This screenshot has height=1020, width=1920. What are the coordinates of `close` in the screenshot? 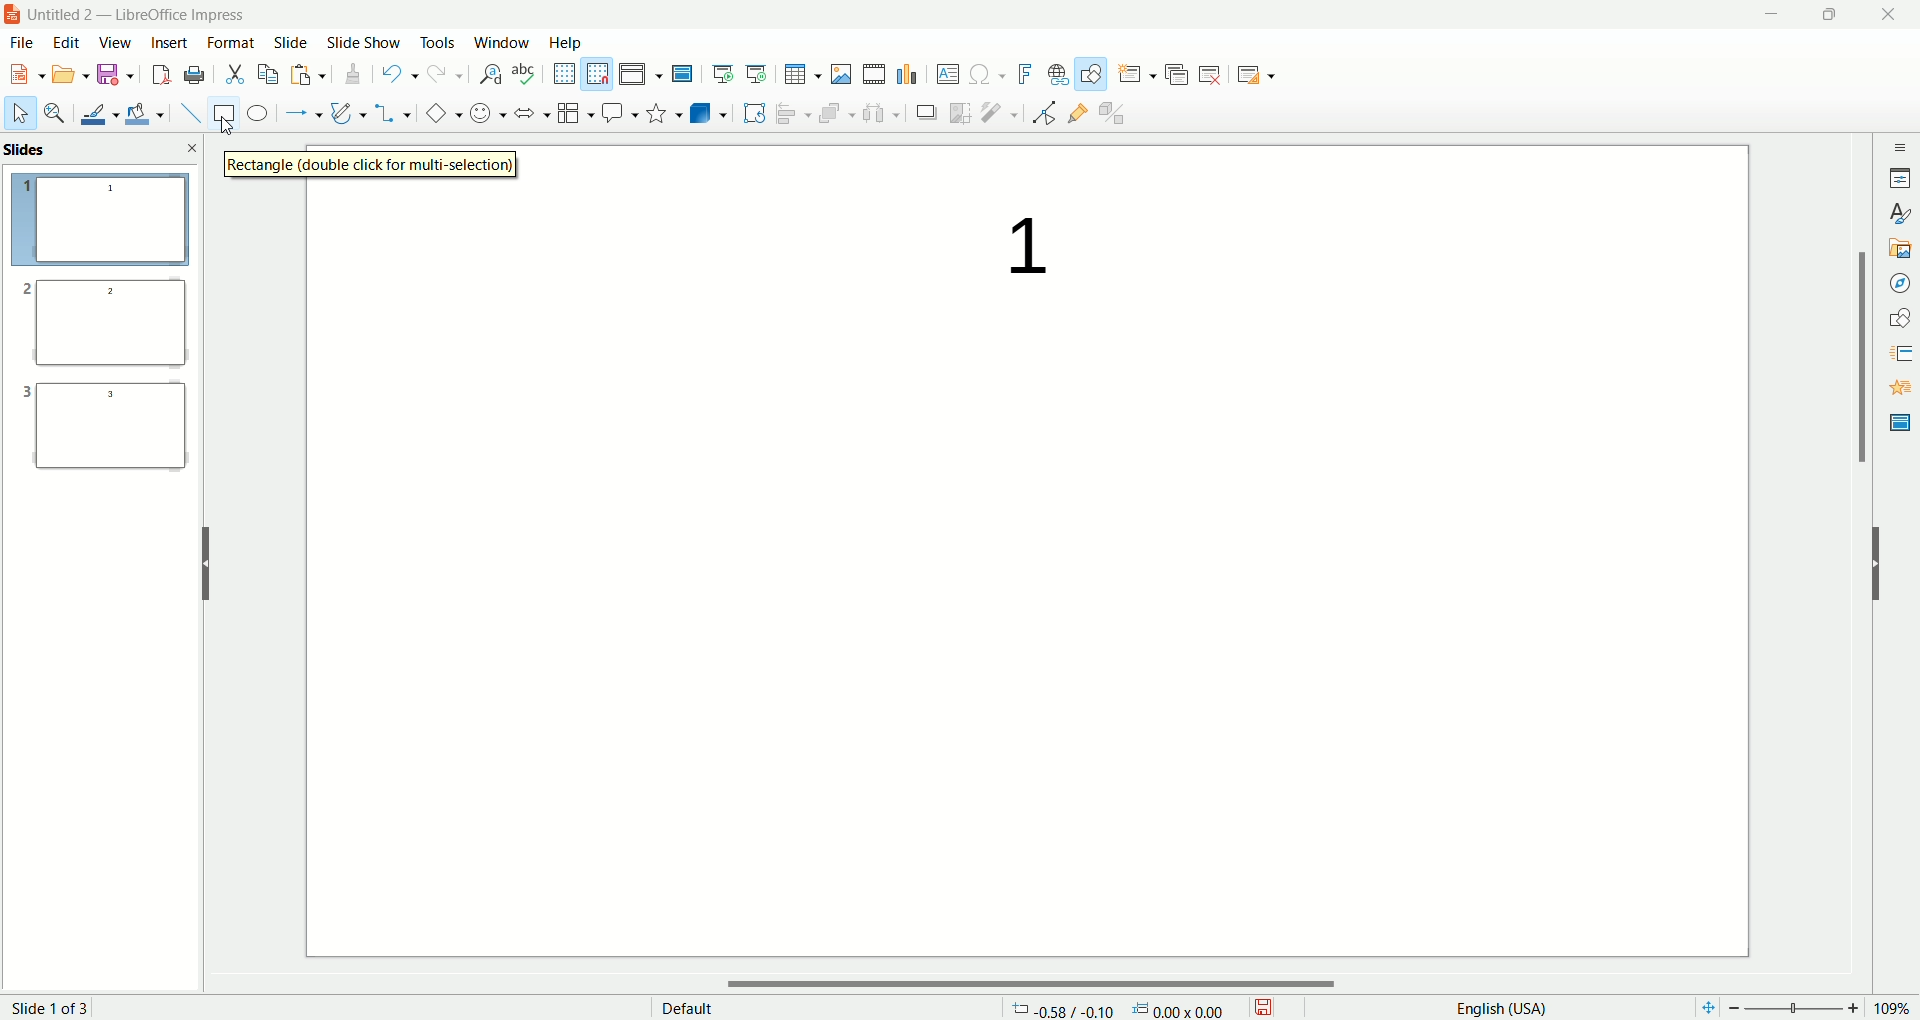 It's located at (1889, 16).